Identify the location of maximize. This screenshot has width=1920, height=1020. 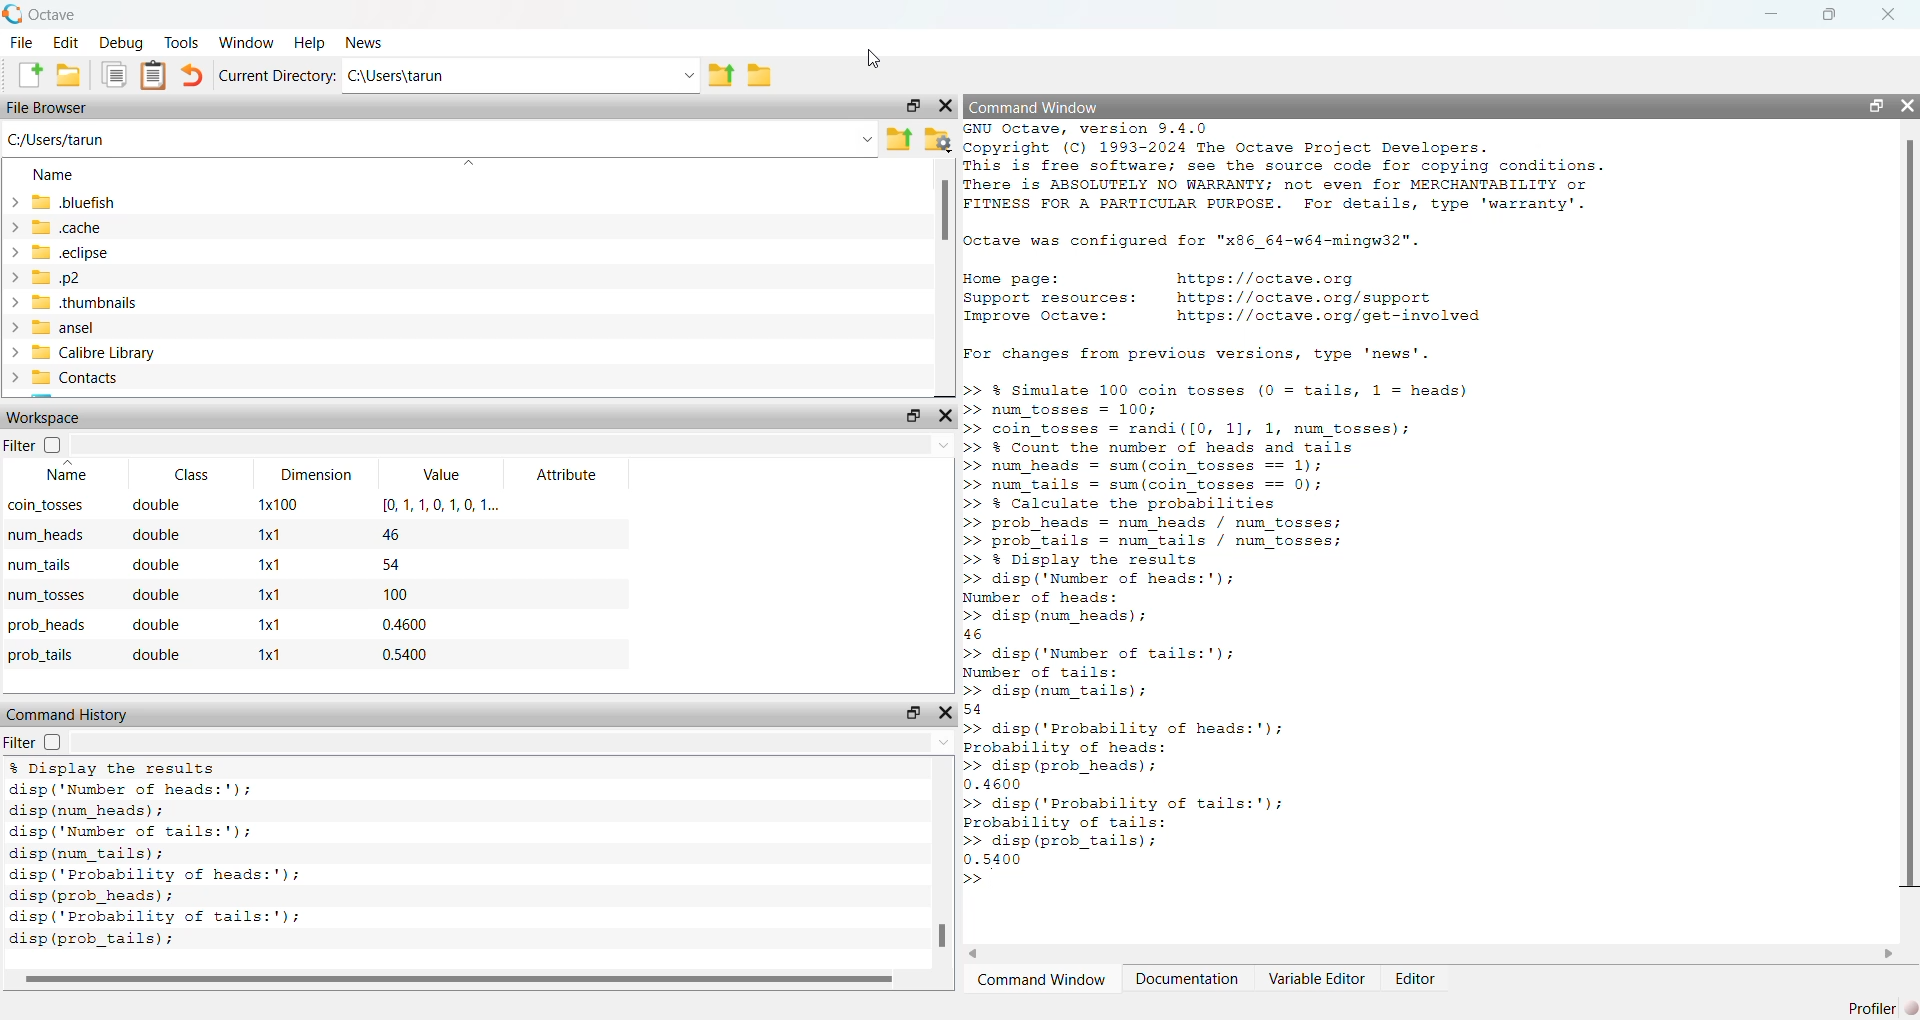
(913, 714).